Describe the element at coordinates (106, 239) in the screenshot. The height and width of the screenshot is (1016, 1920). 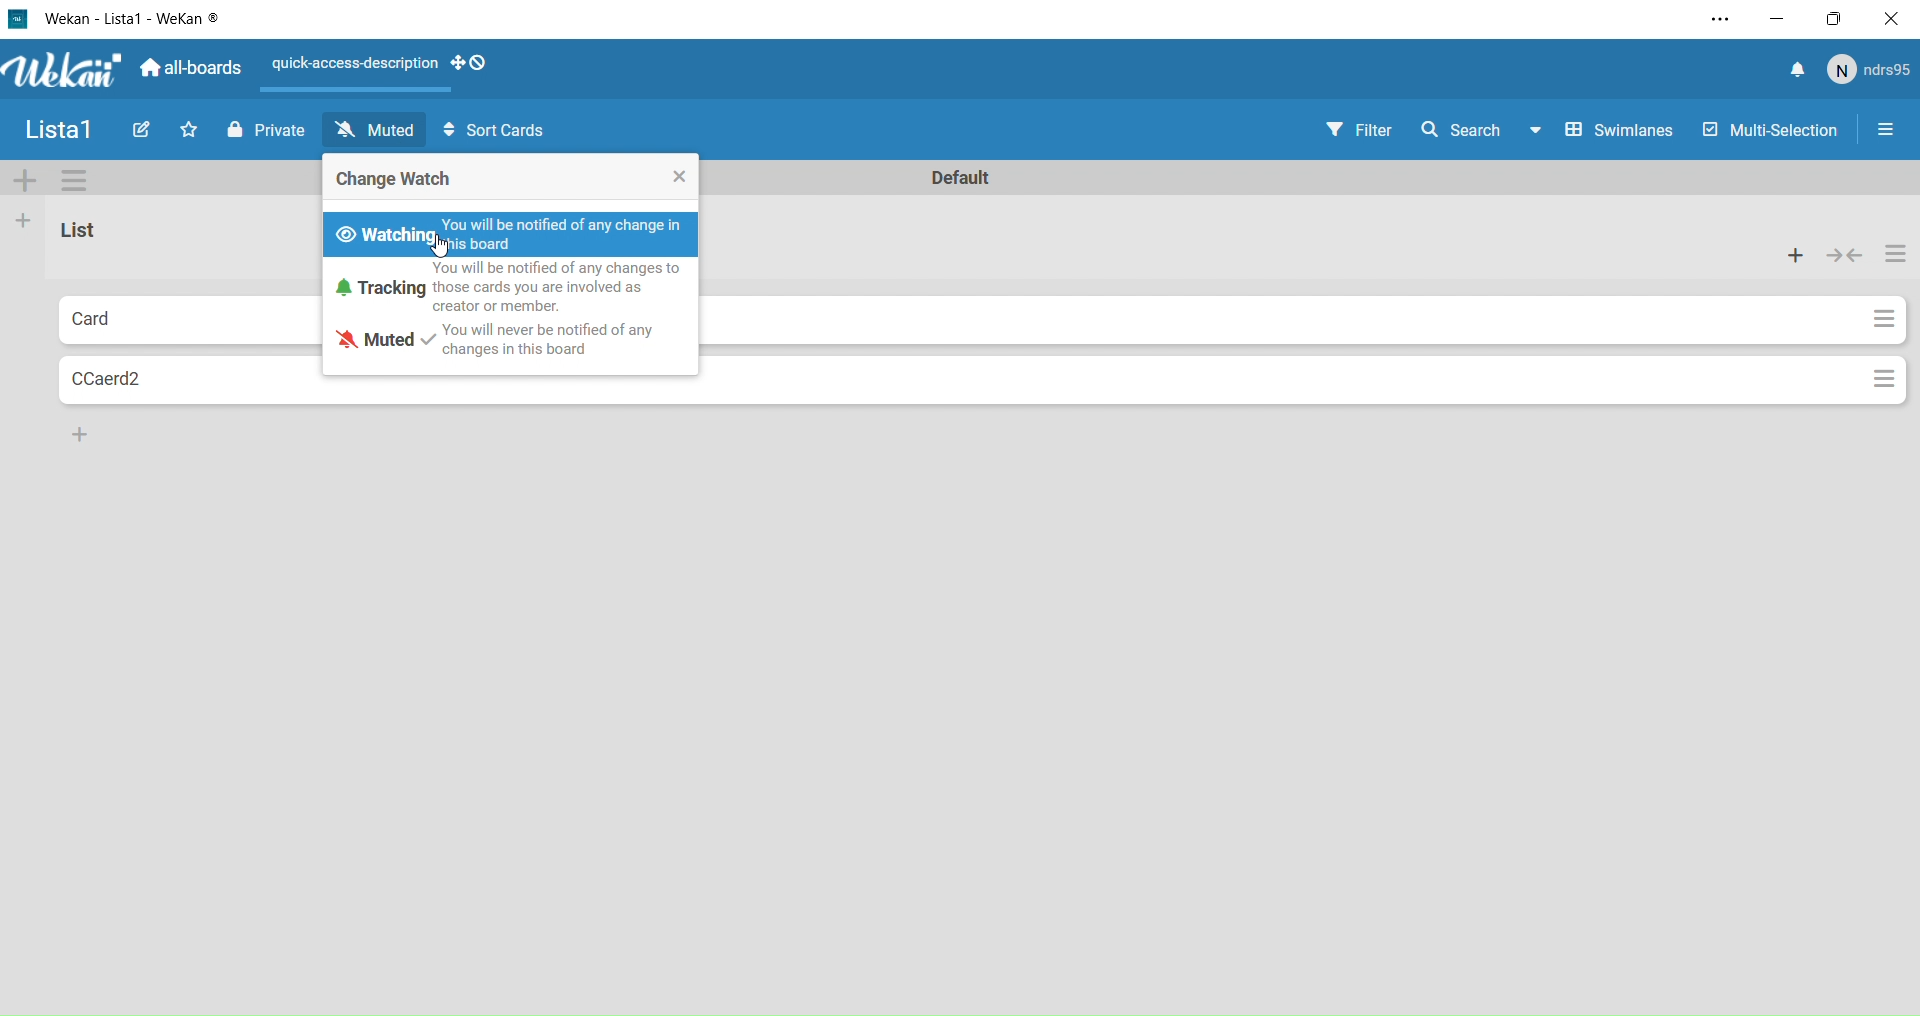
I see `List` at that location.